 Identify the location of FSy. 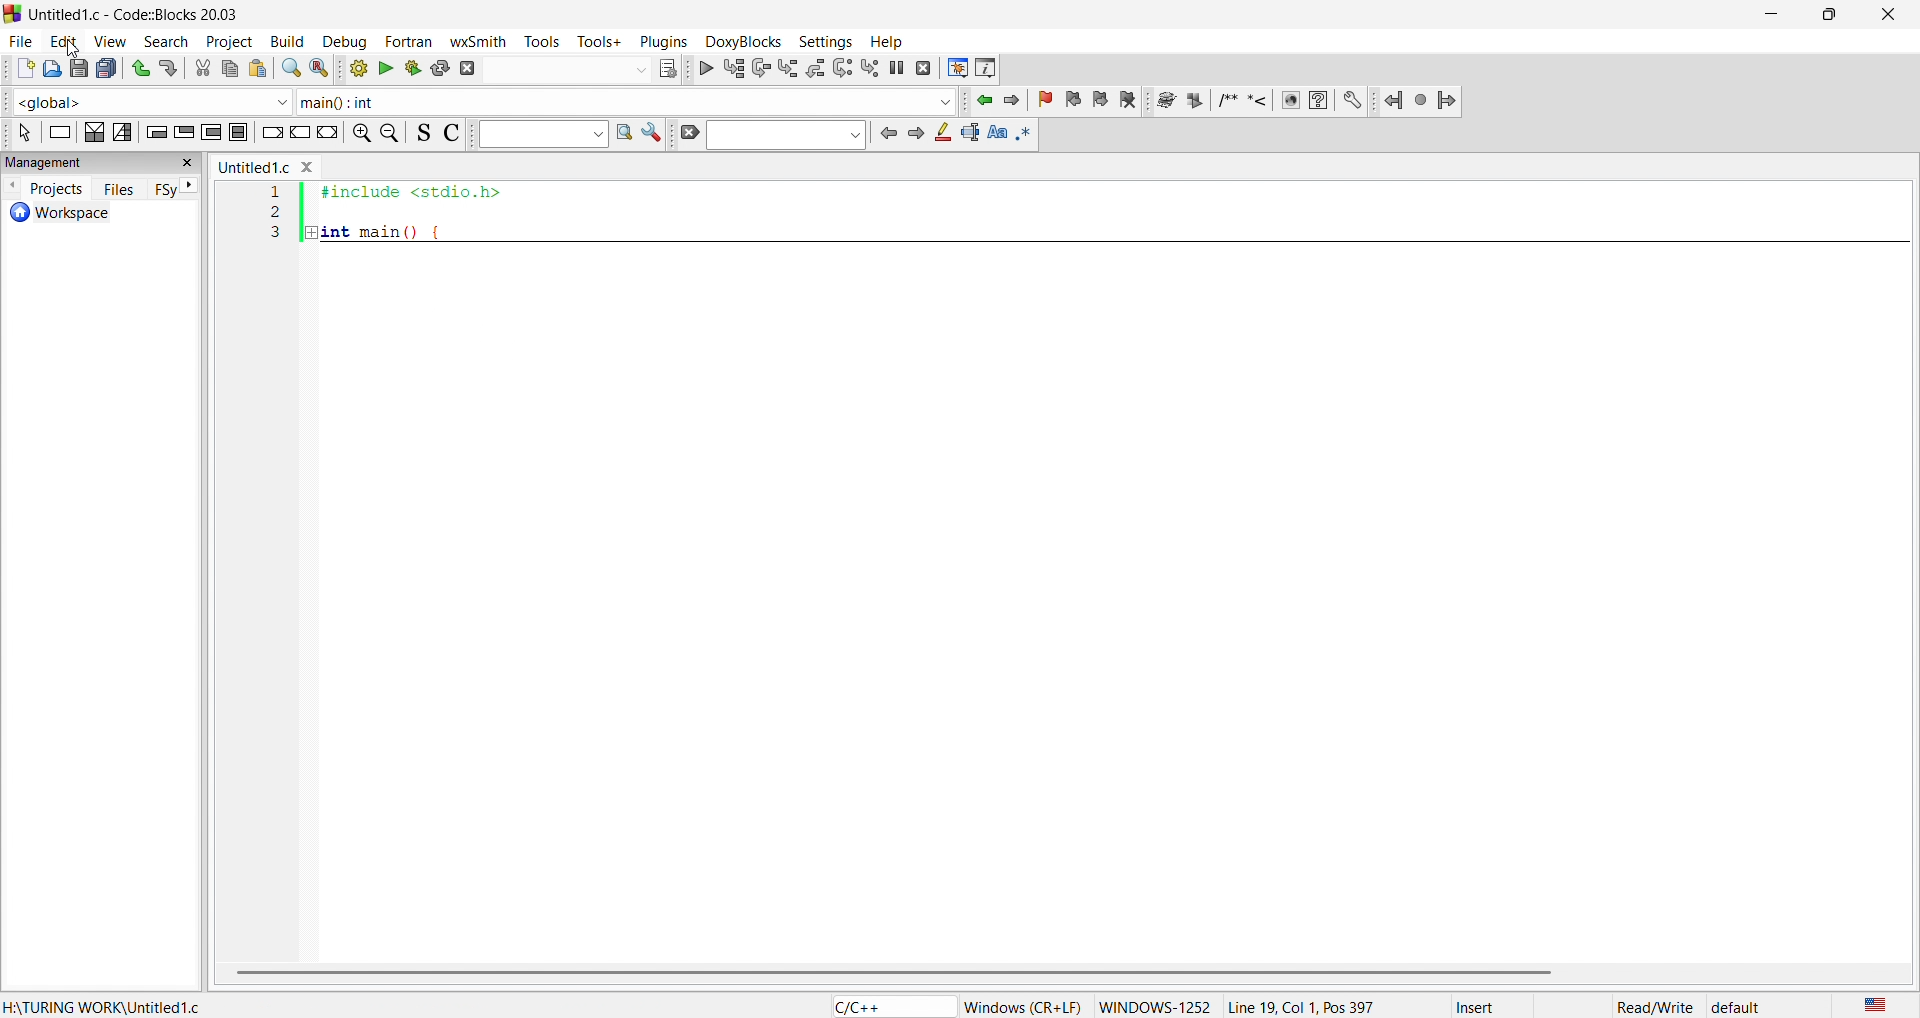
(165, 190).